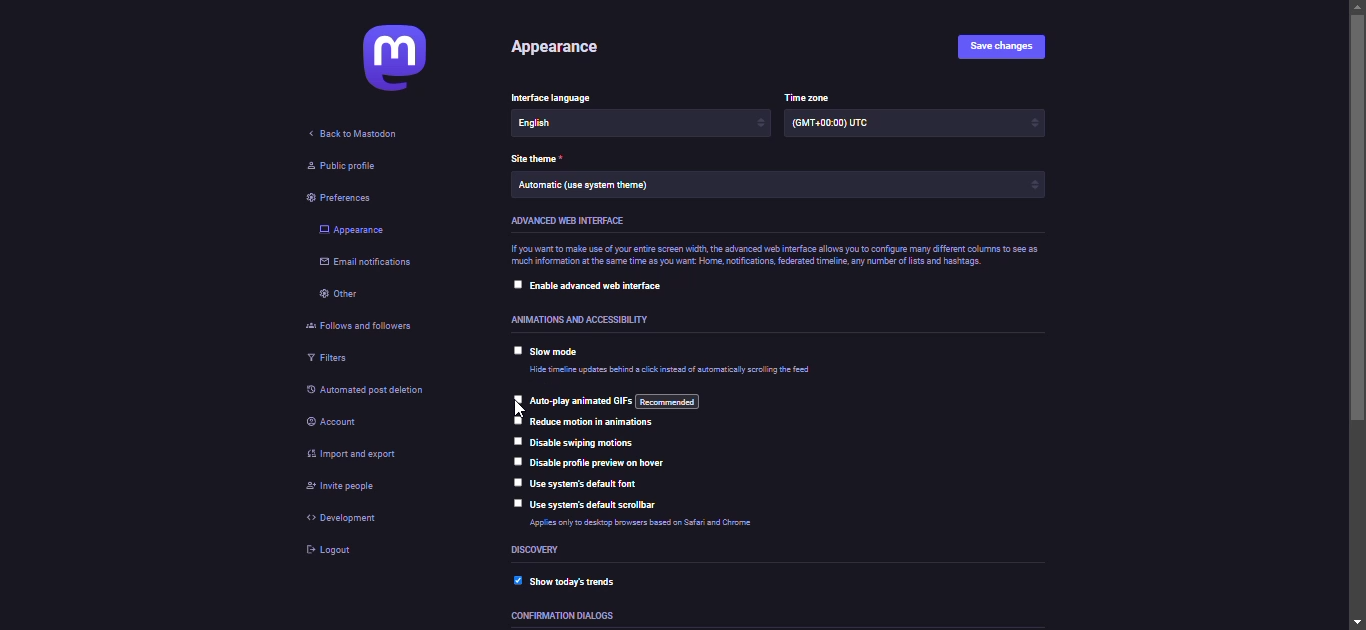 This screenshot has height=630, width=1366. I want to click on theme, so click(594, 186).